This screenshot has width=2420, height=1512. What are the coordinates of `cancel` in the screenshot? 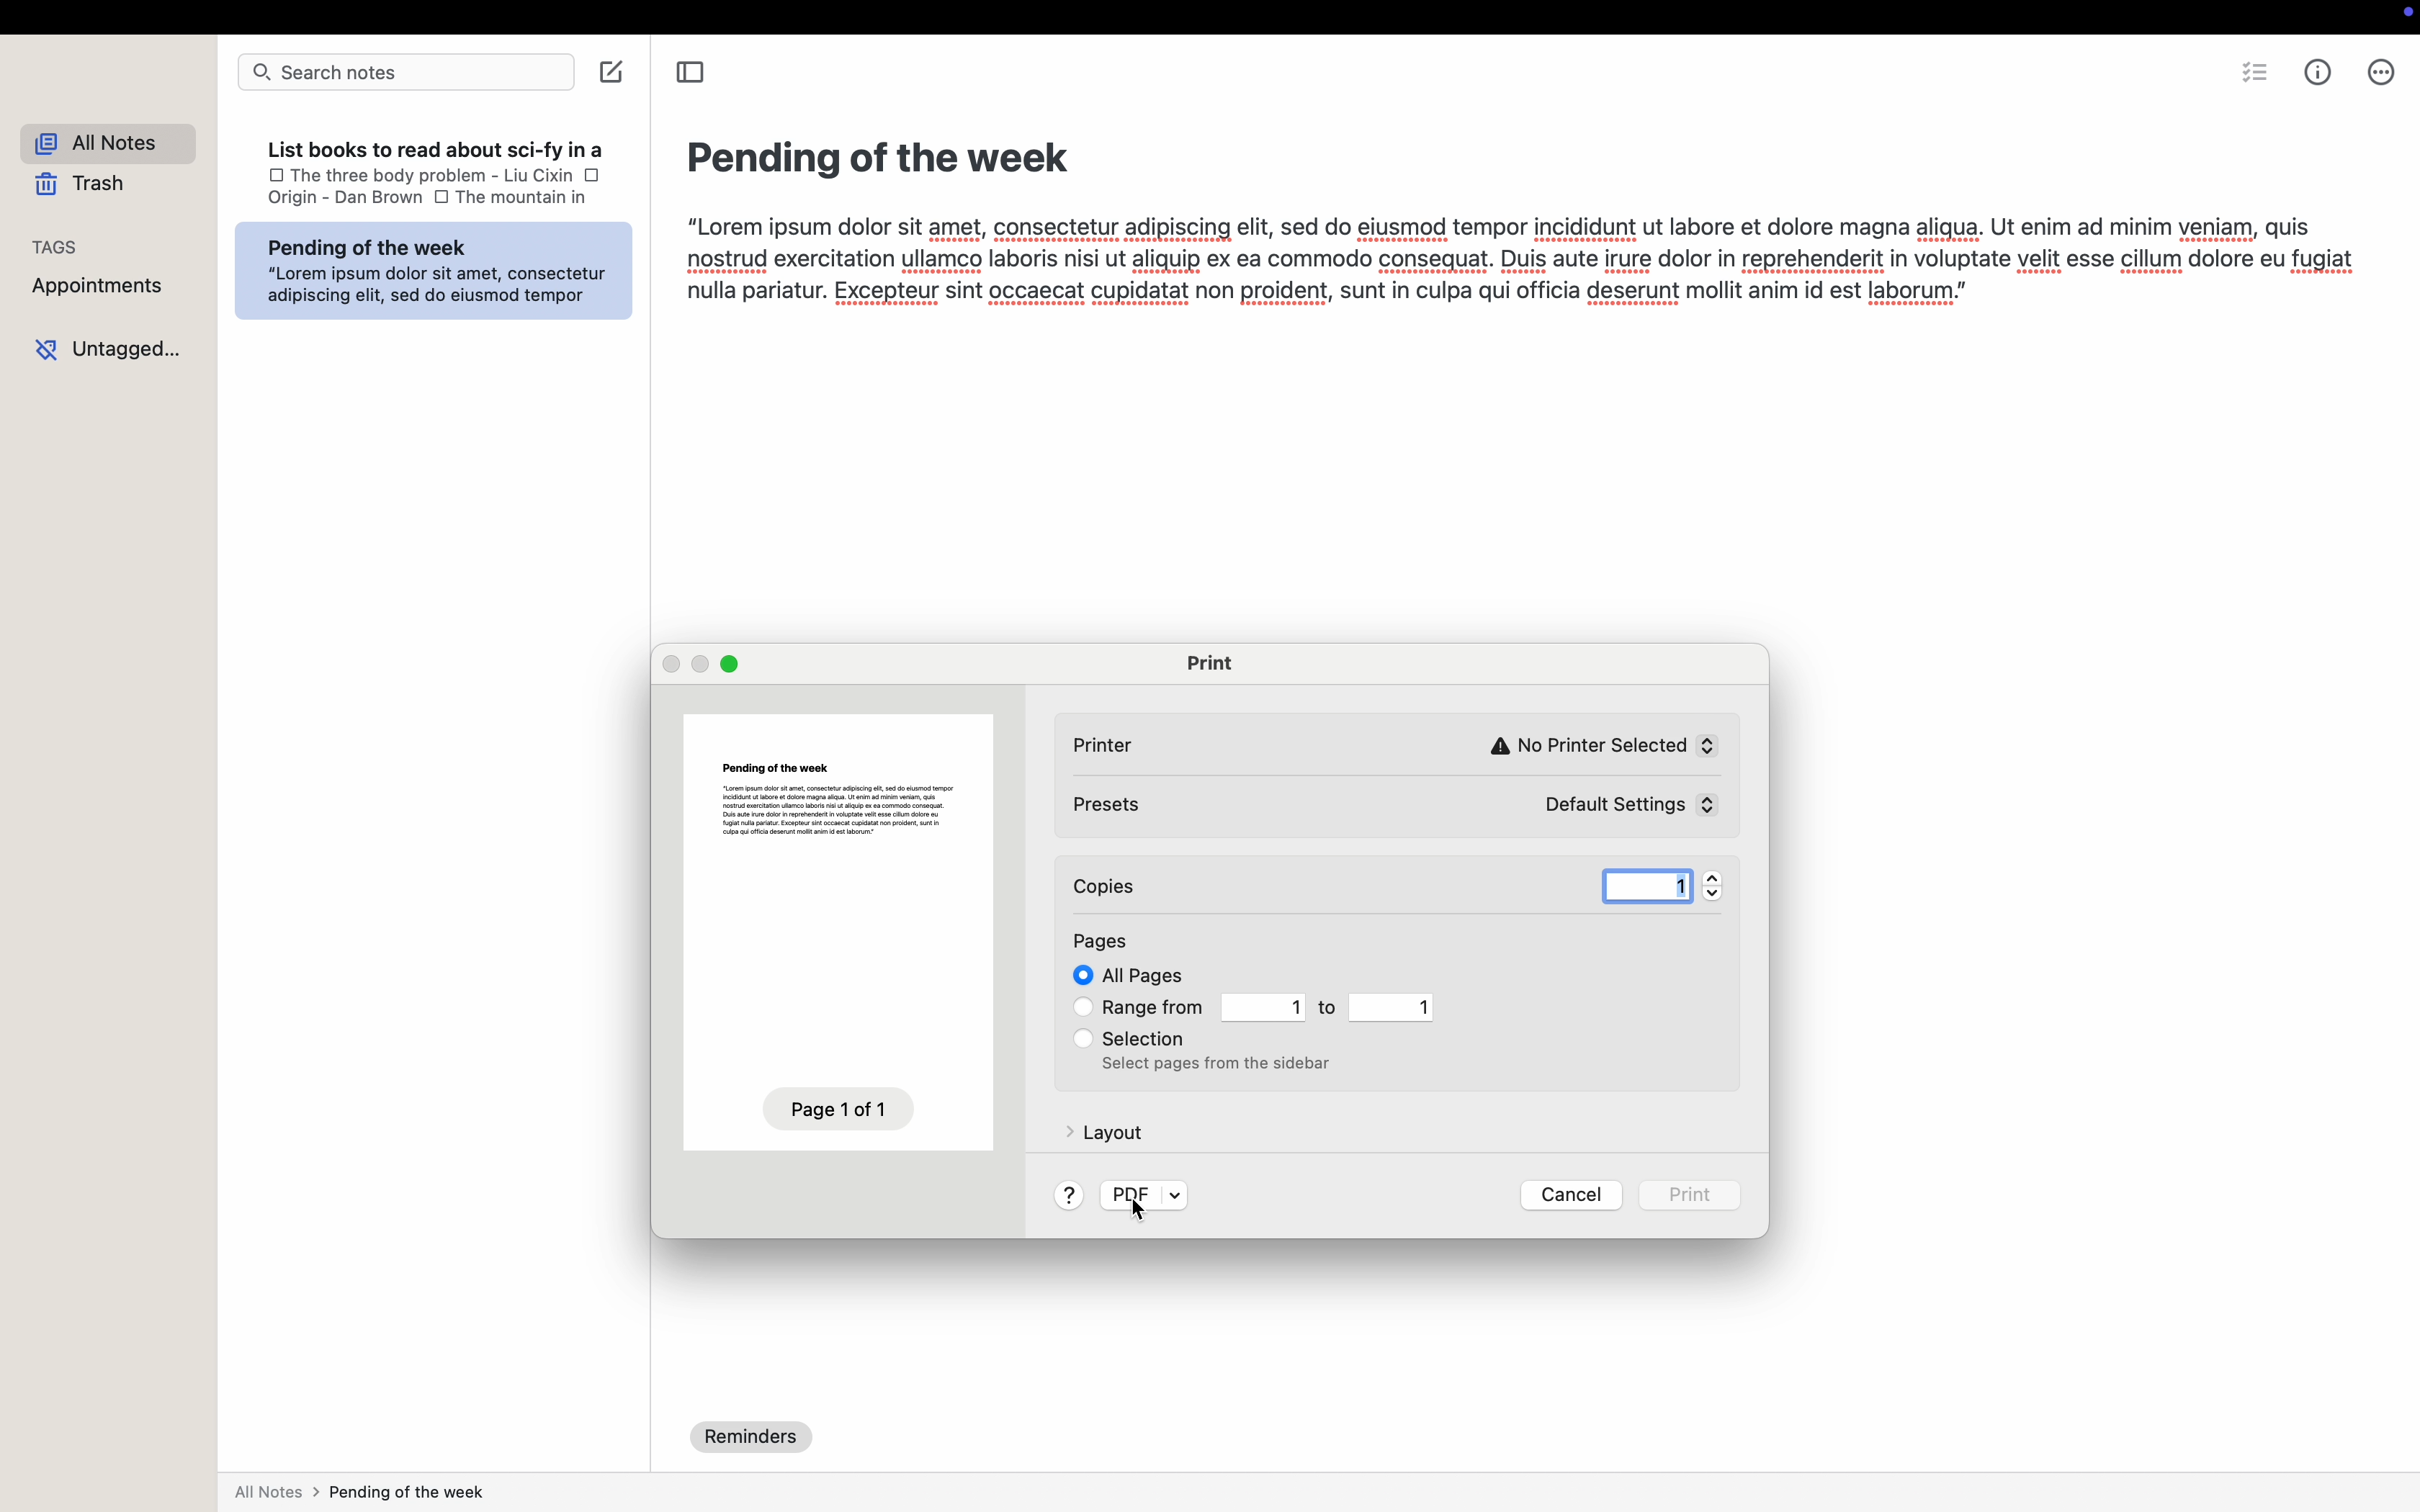 It's located at (1573, 1195).